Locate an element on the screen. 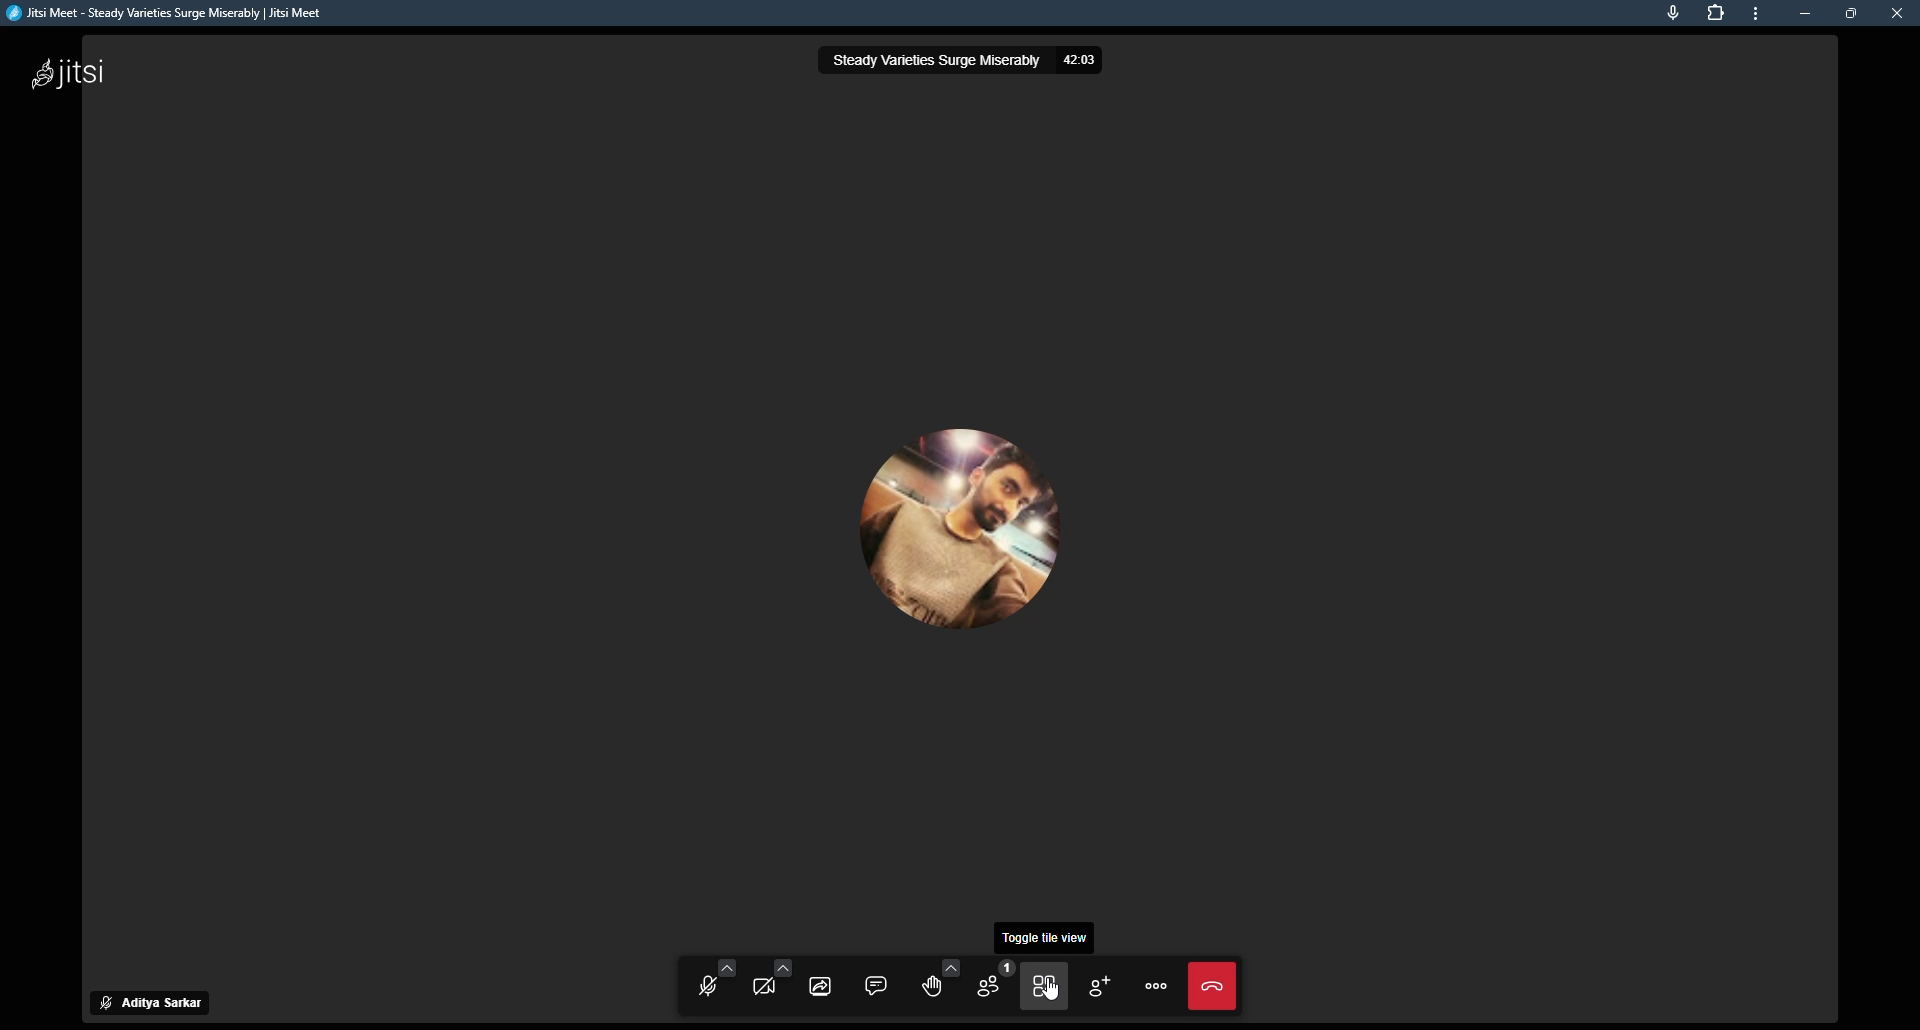 Image resolution: width=1920 pixels, height=1030 pixels. mic is located at coordinates (1676, 14).